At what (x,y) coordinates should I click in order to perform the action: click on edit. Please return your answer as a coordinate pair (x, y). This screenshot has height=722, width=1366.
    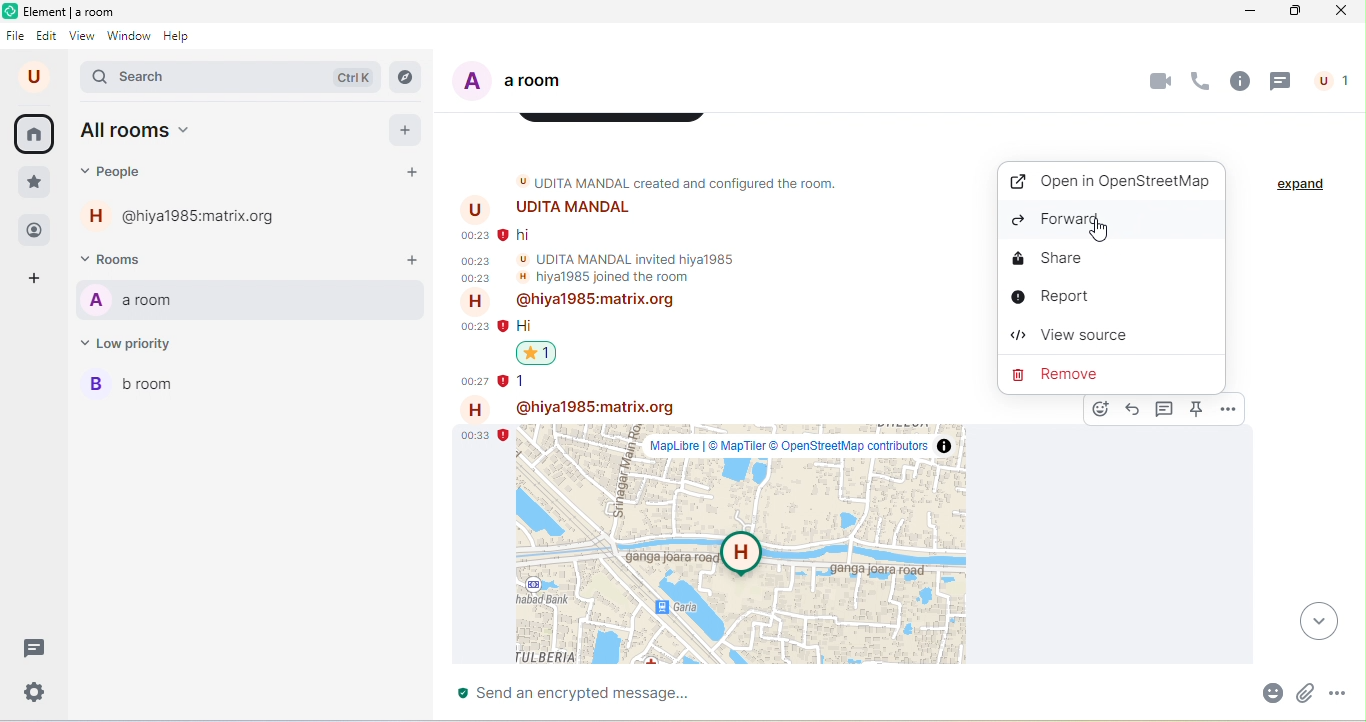
    Looking at the image, I should click on (47, 37).